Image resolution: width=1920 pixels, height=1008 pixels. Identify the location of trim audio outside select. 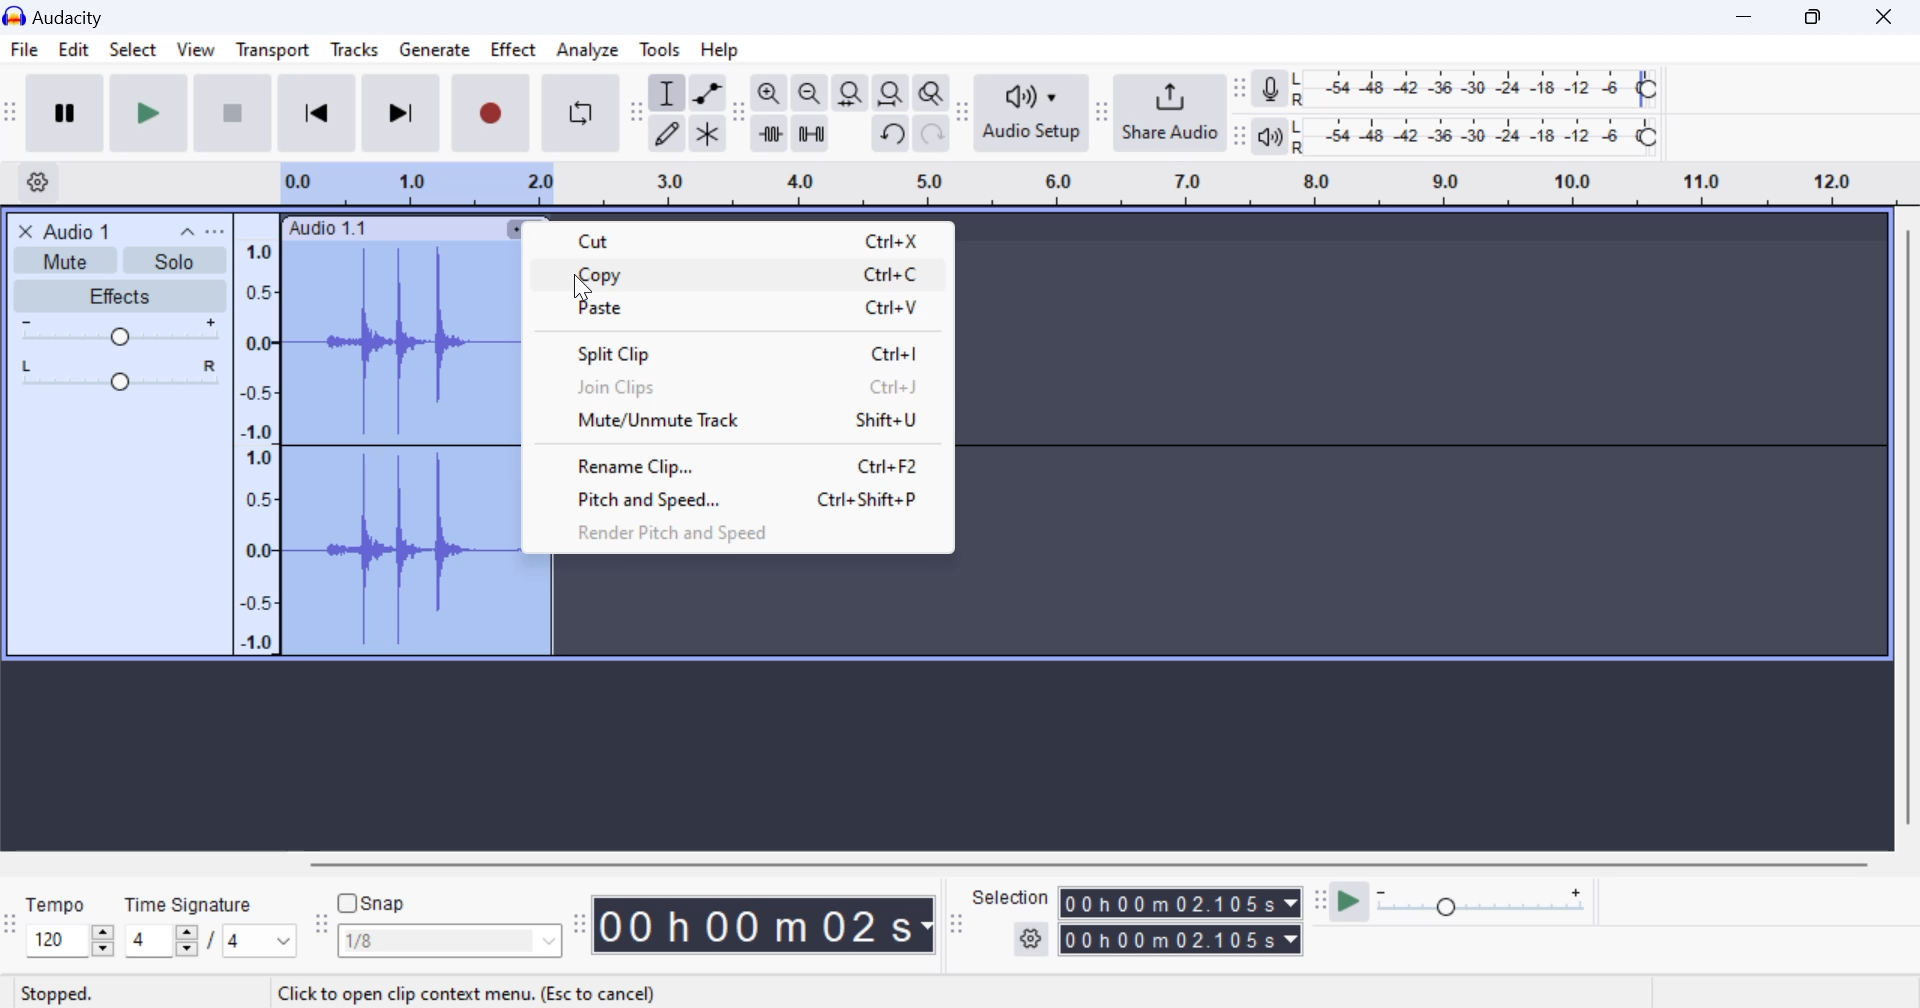
(771, 133).